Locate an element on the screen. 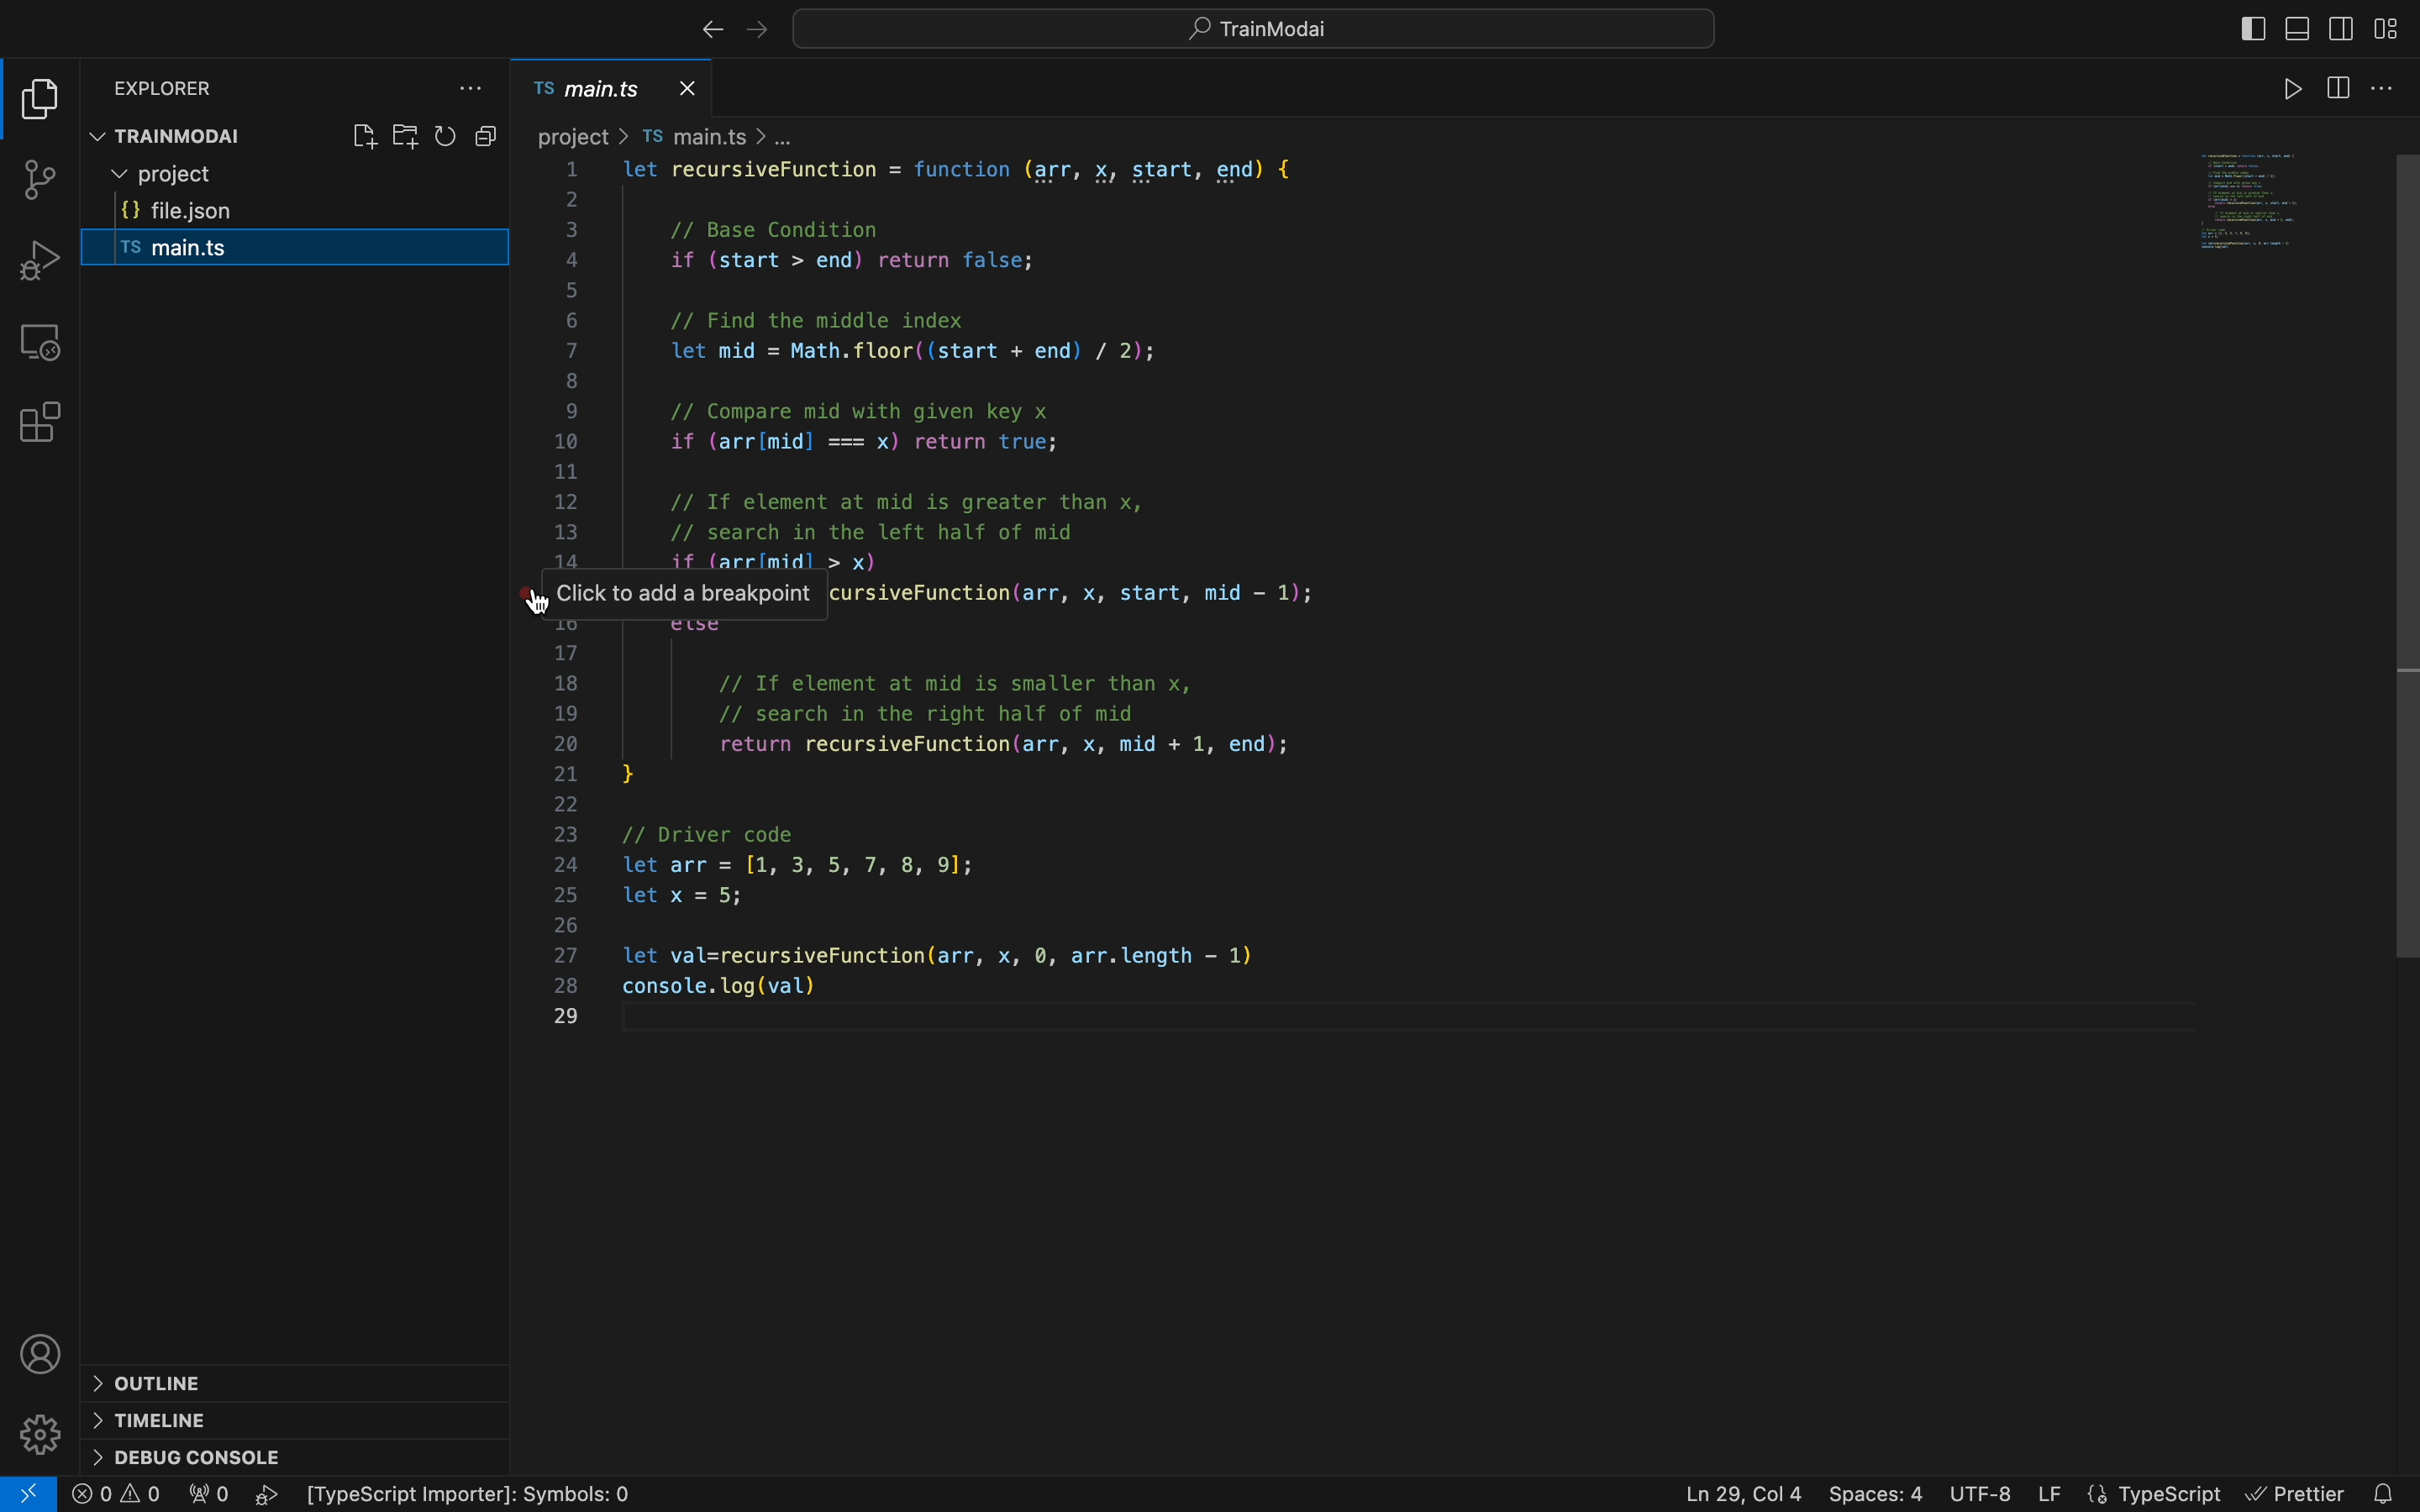 The height and width of the screenshot is (1512, 2420). trainmodal is located at coordinates (202, 137).